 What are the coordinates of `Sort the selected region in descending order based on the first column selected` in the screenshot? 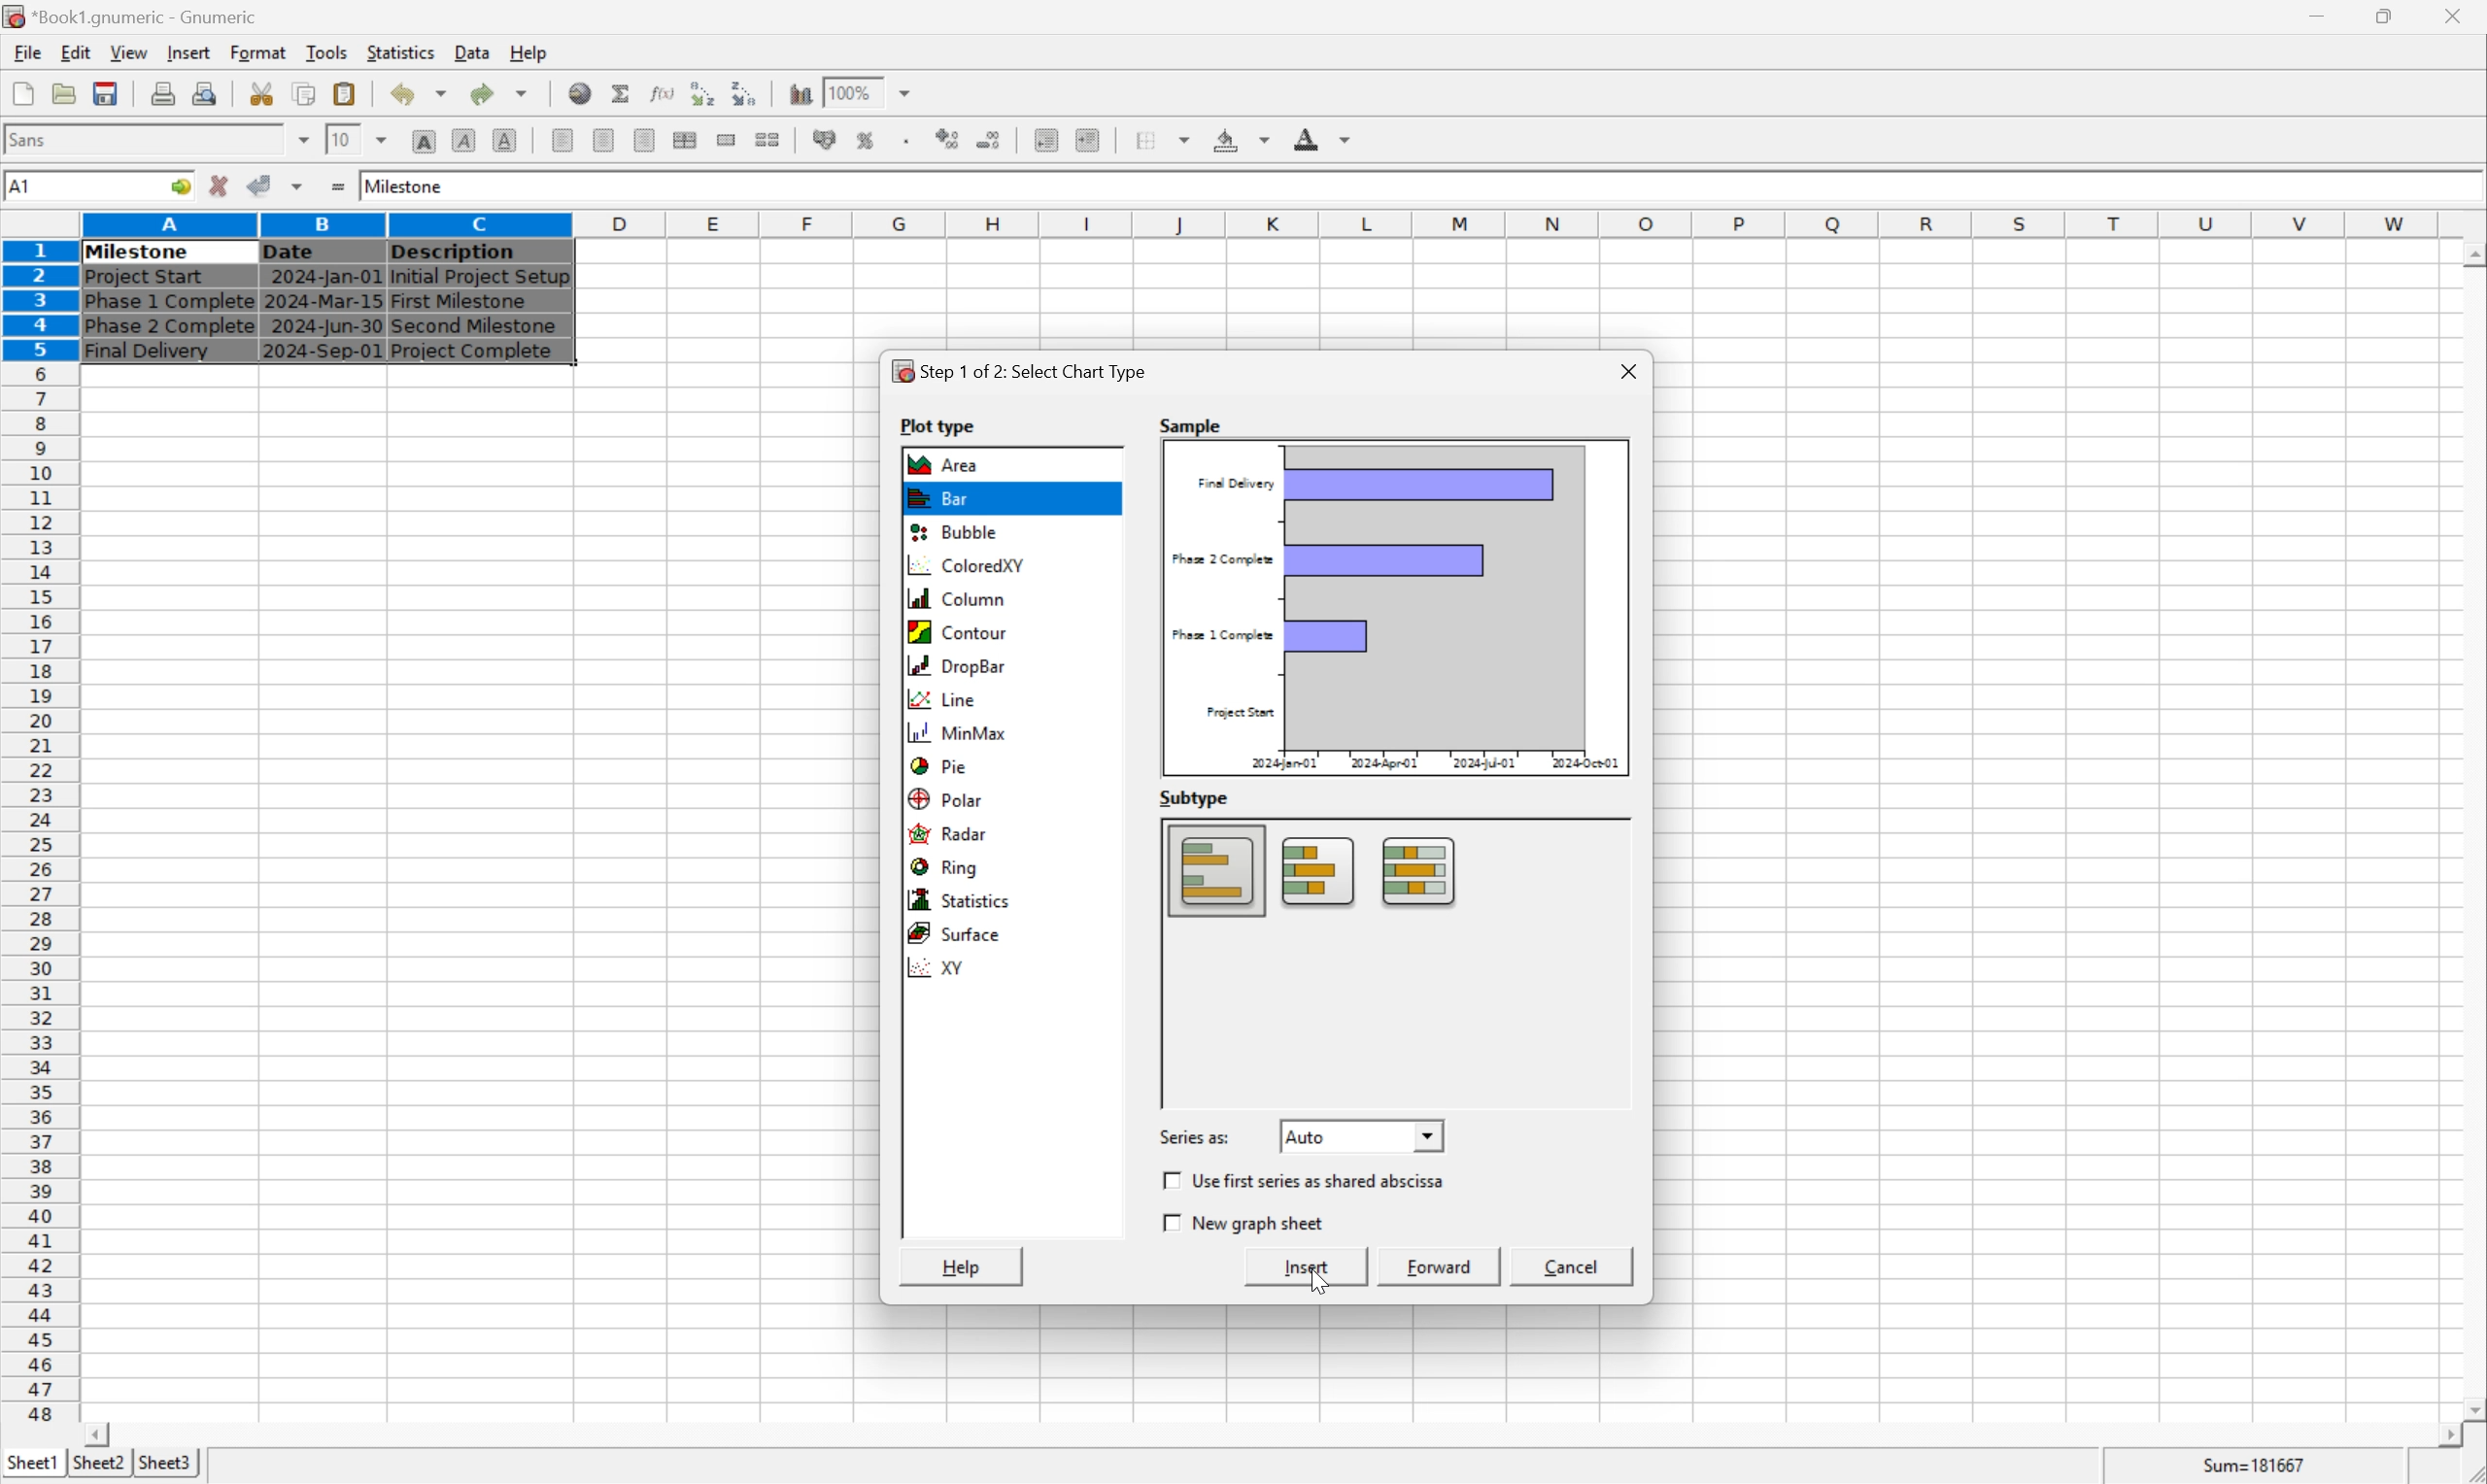 It's located at (746, 93).